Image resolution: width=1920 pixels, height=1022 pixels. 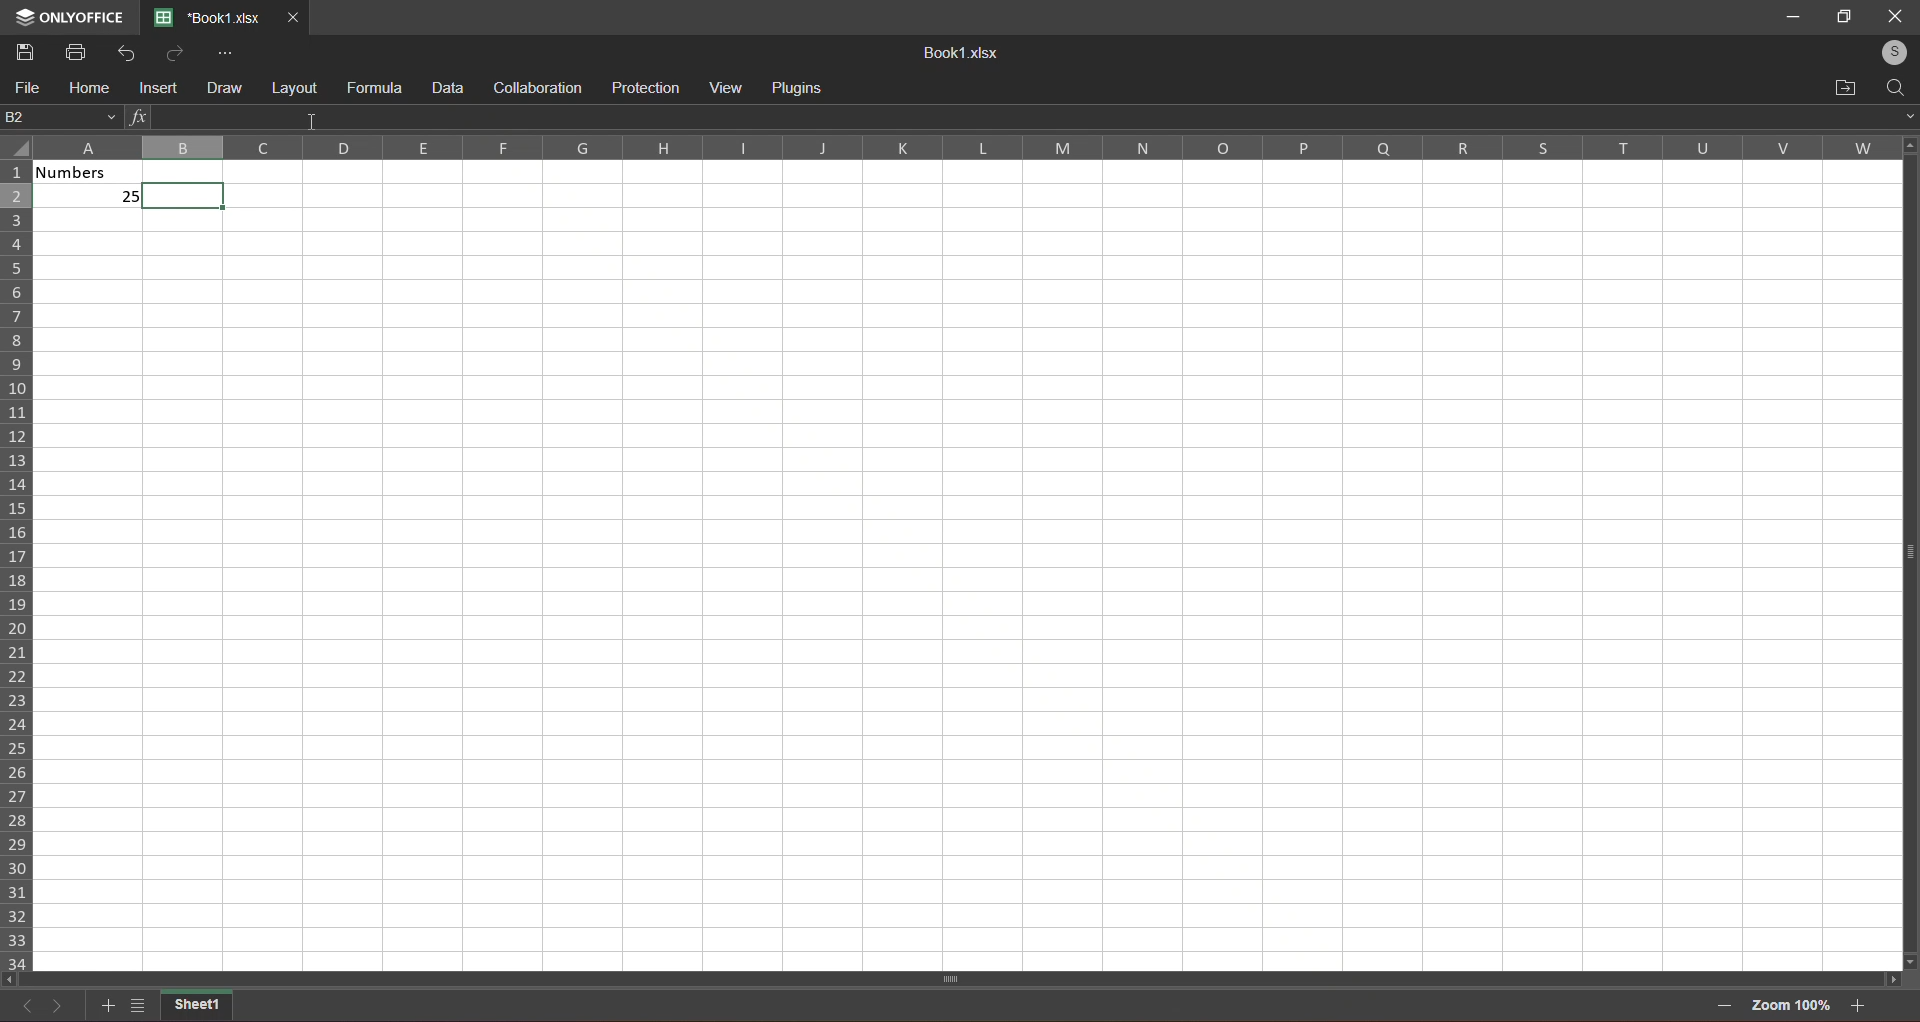 What do you see at coordinates (1843, 16) in the screenshot?
I see `maximize` at bounding box center [1843, 16].